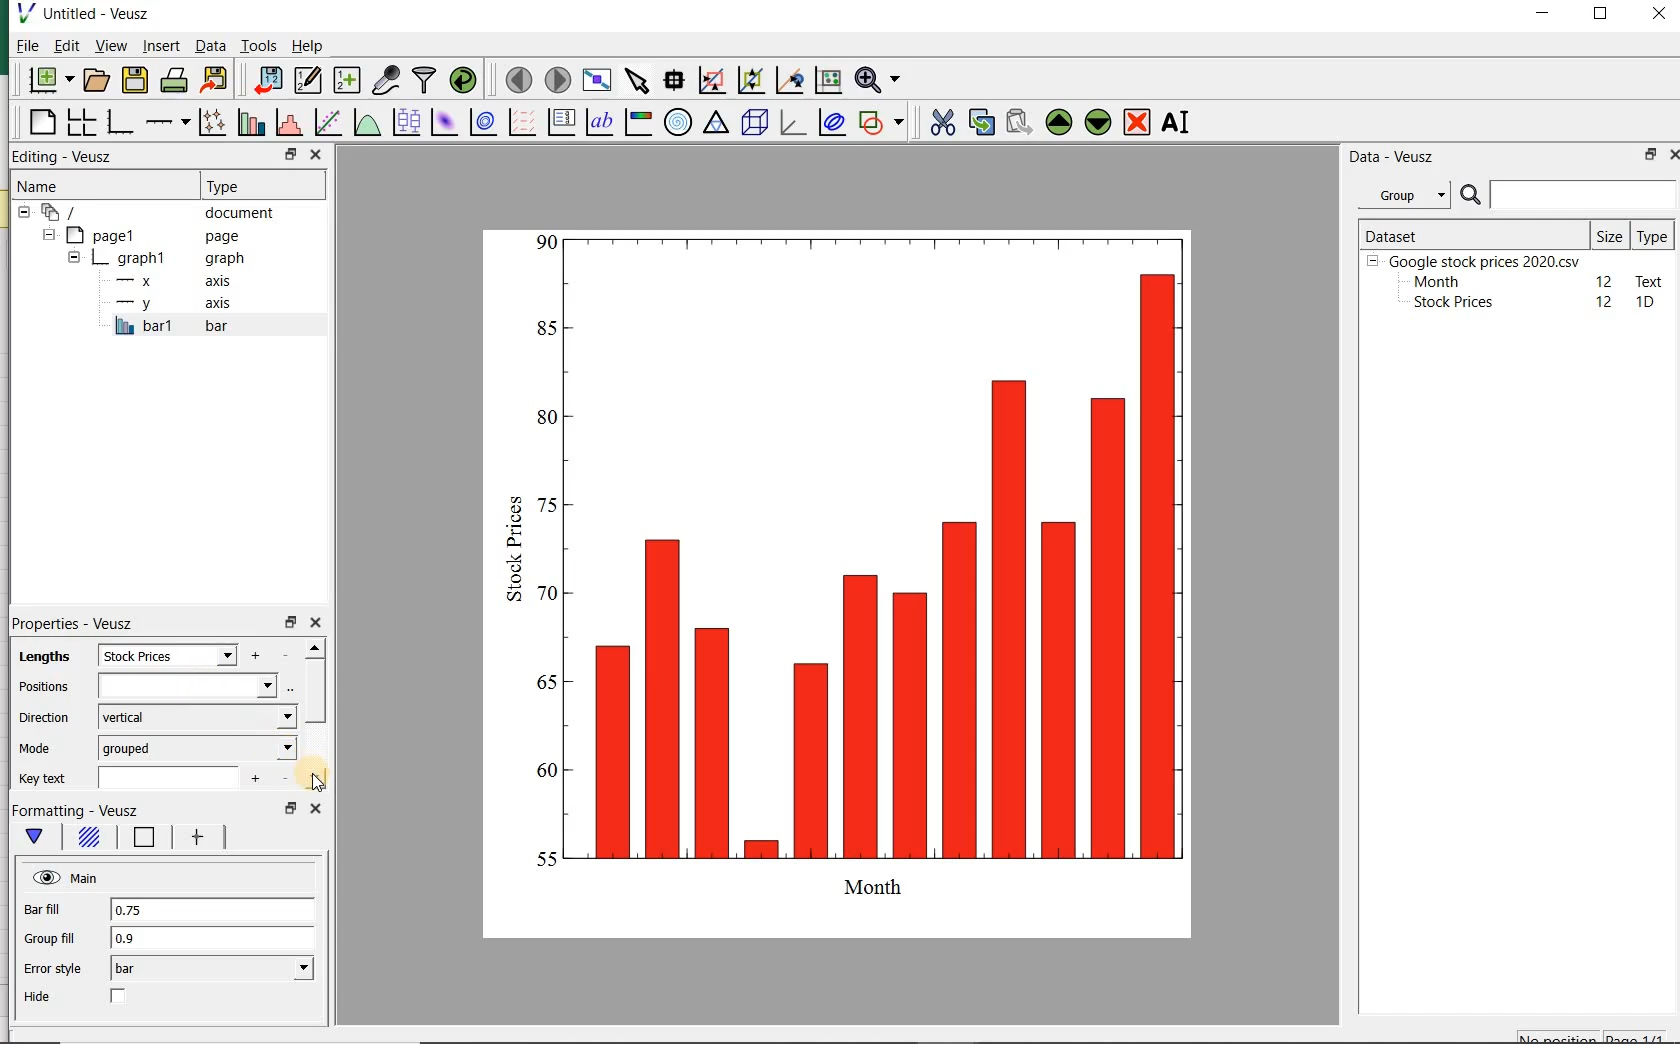 The width and height of the screenshot is (1680, 1044). I want to click on 1D, so click(1647, 303).